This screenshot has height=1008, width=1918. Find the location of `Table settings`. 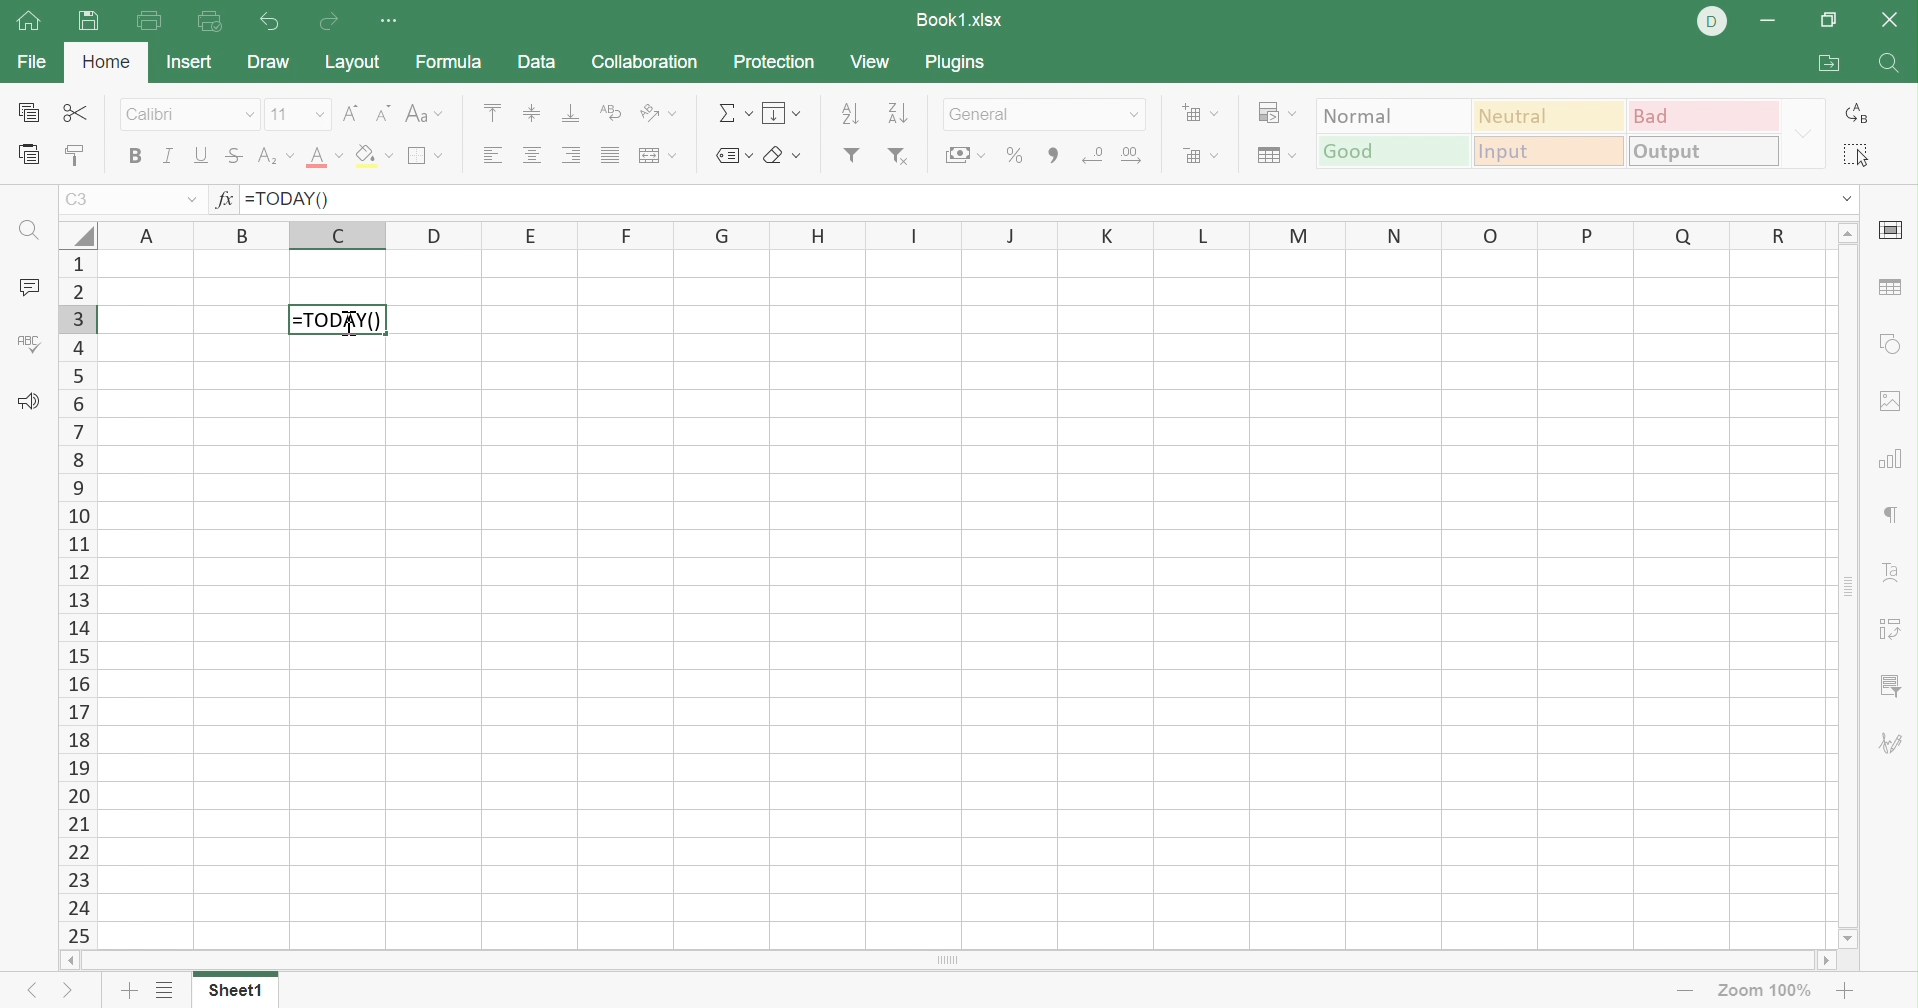

Table settings is located at coordinates (1895, 291).